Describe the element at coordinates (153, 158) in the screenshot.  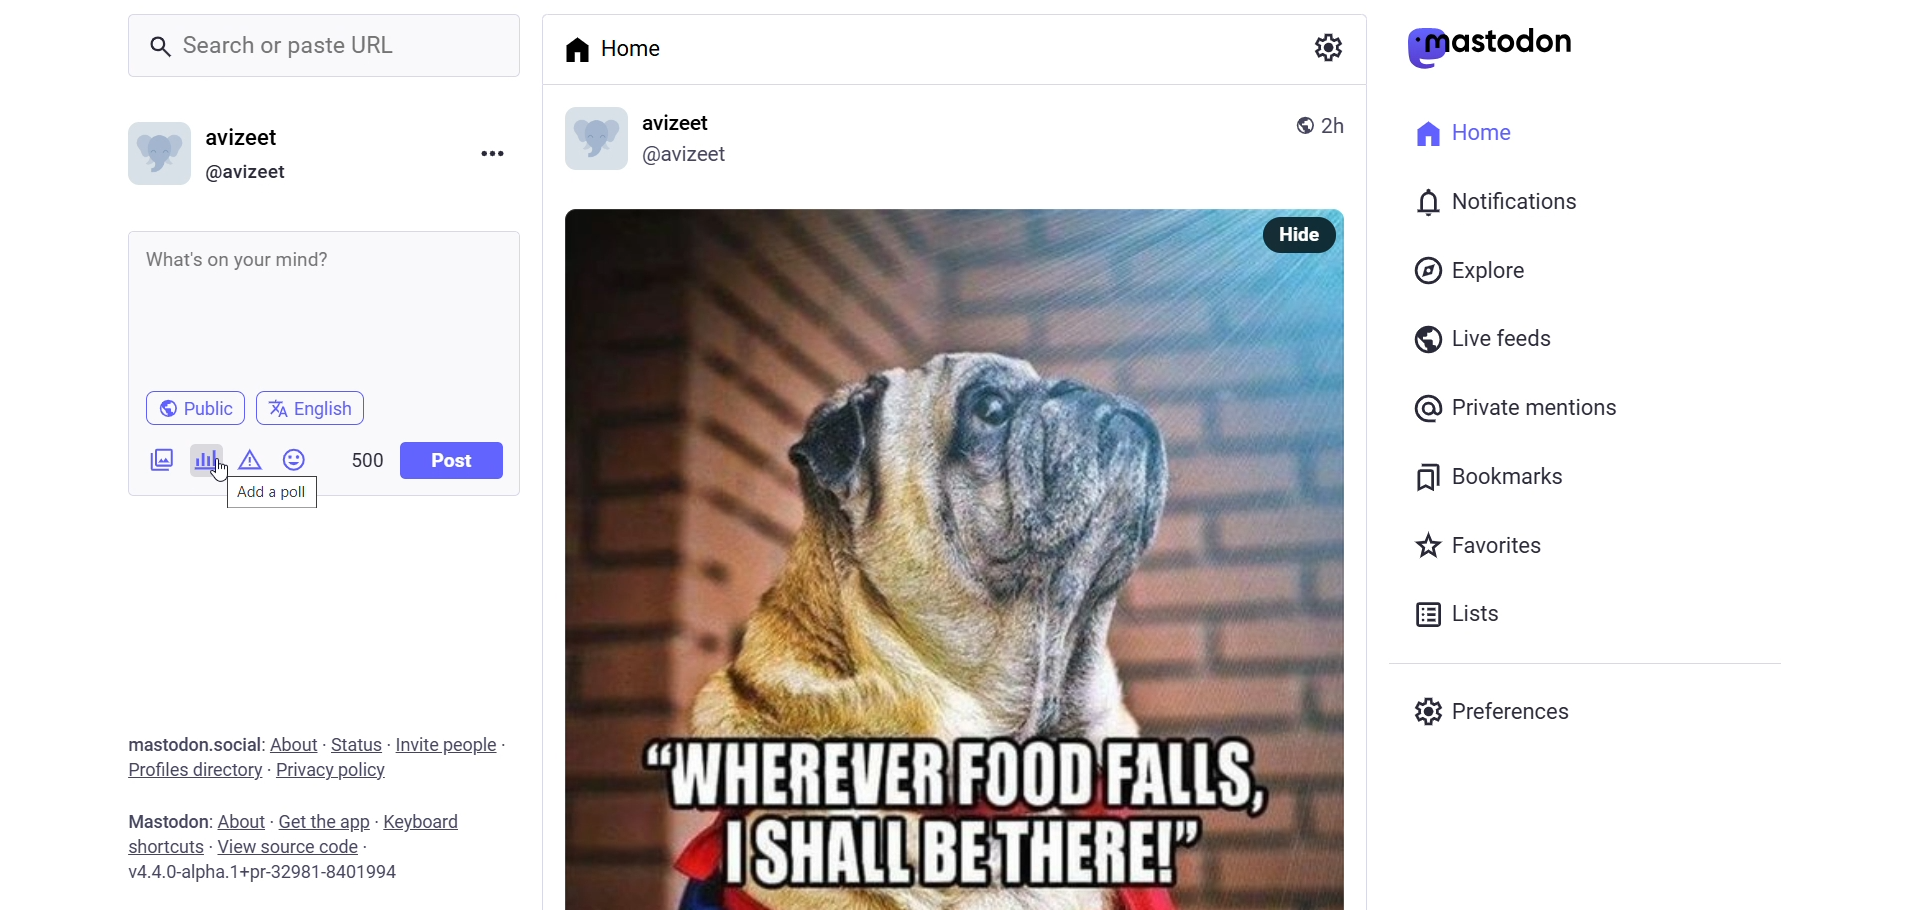
I see `id` at that location.